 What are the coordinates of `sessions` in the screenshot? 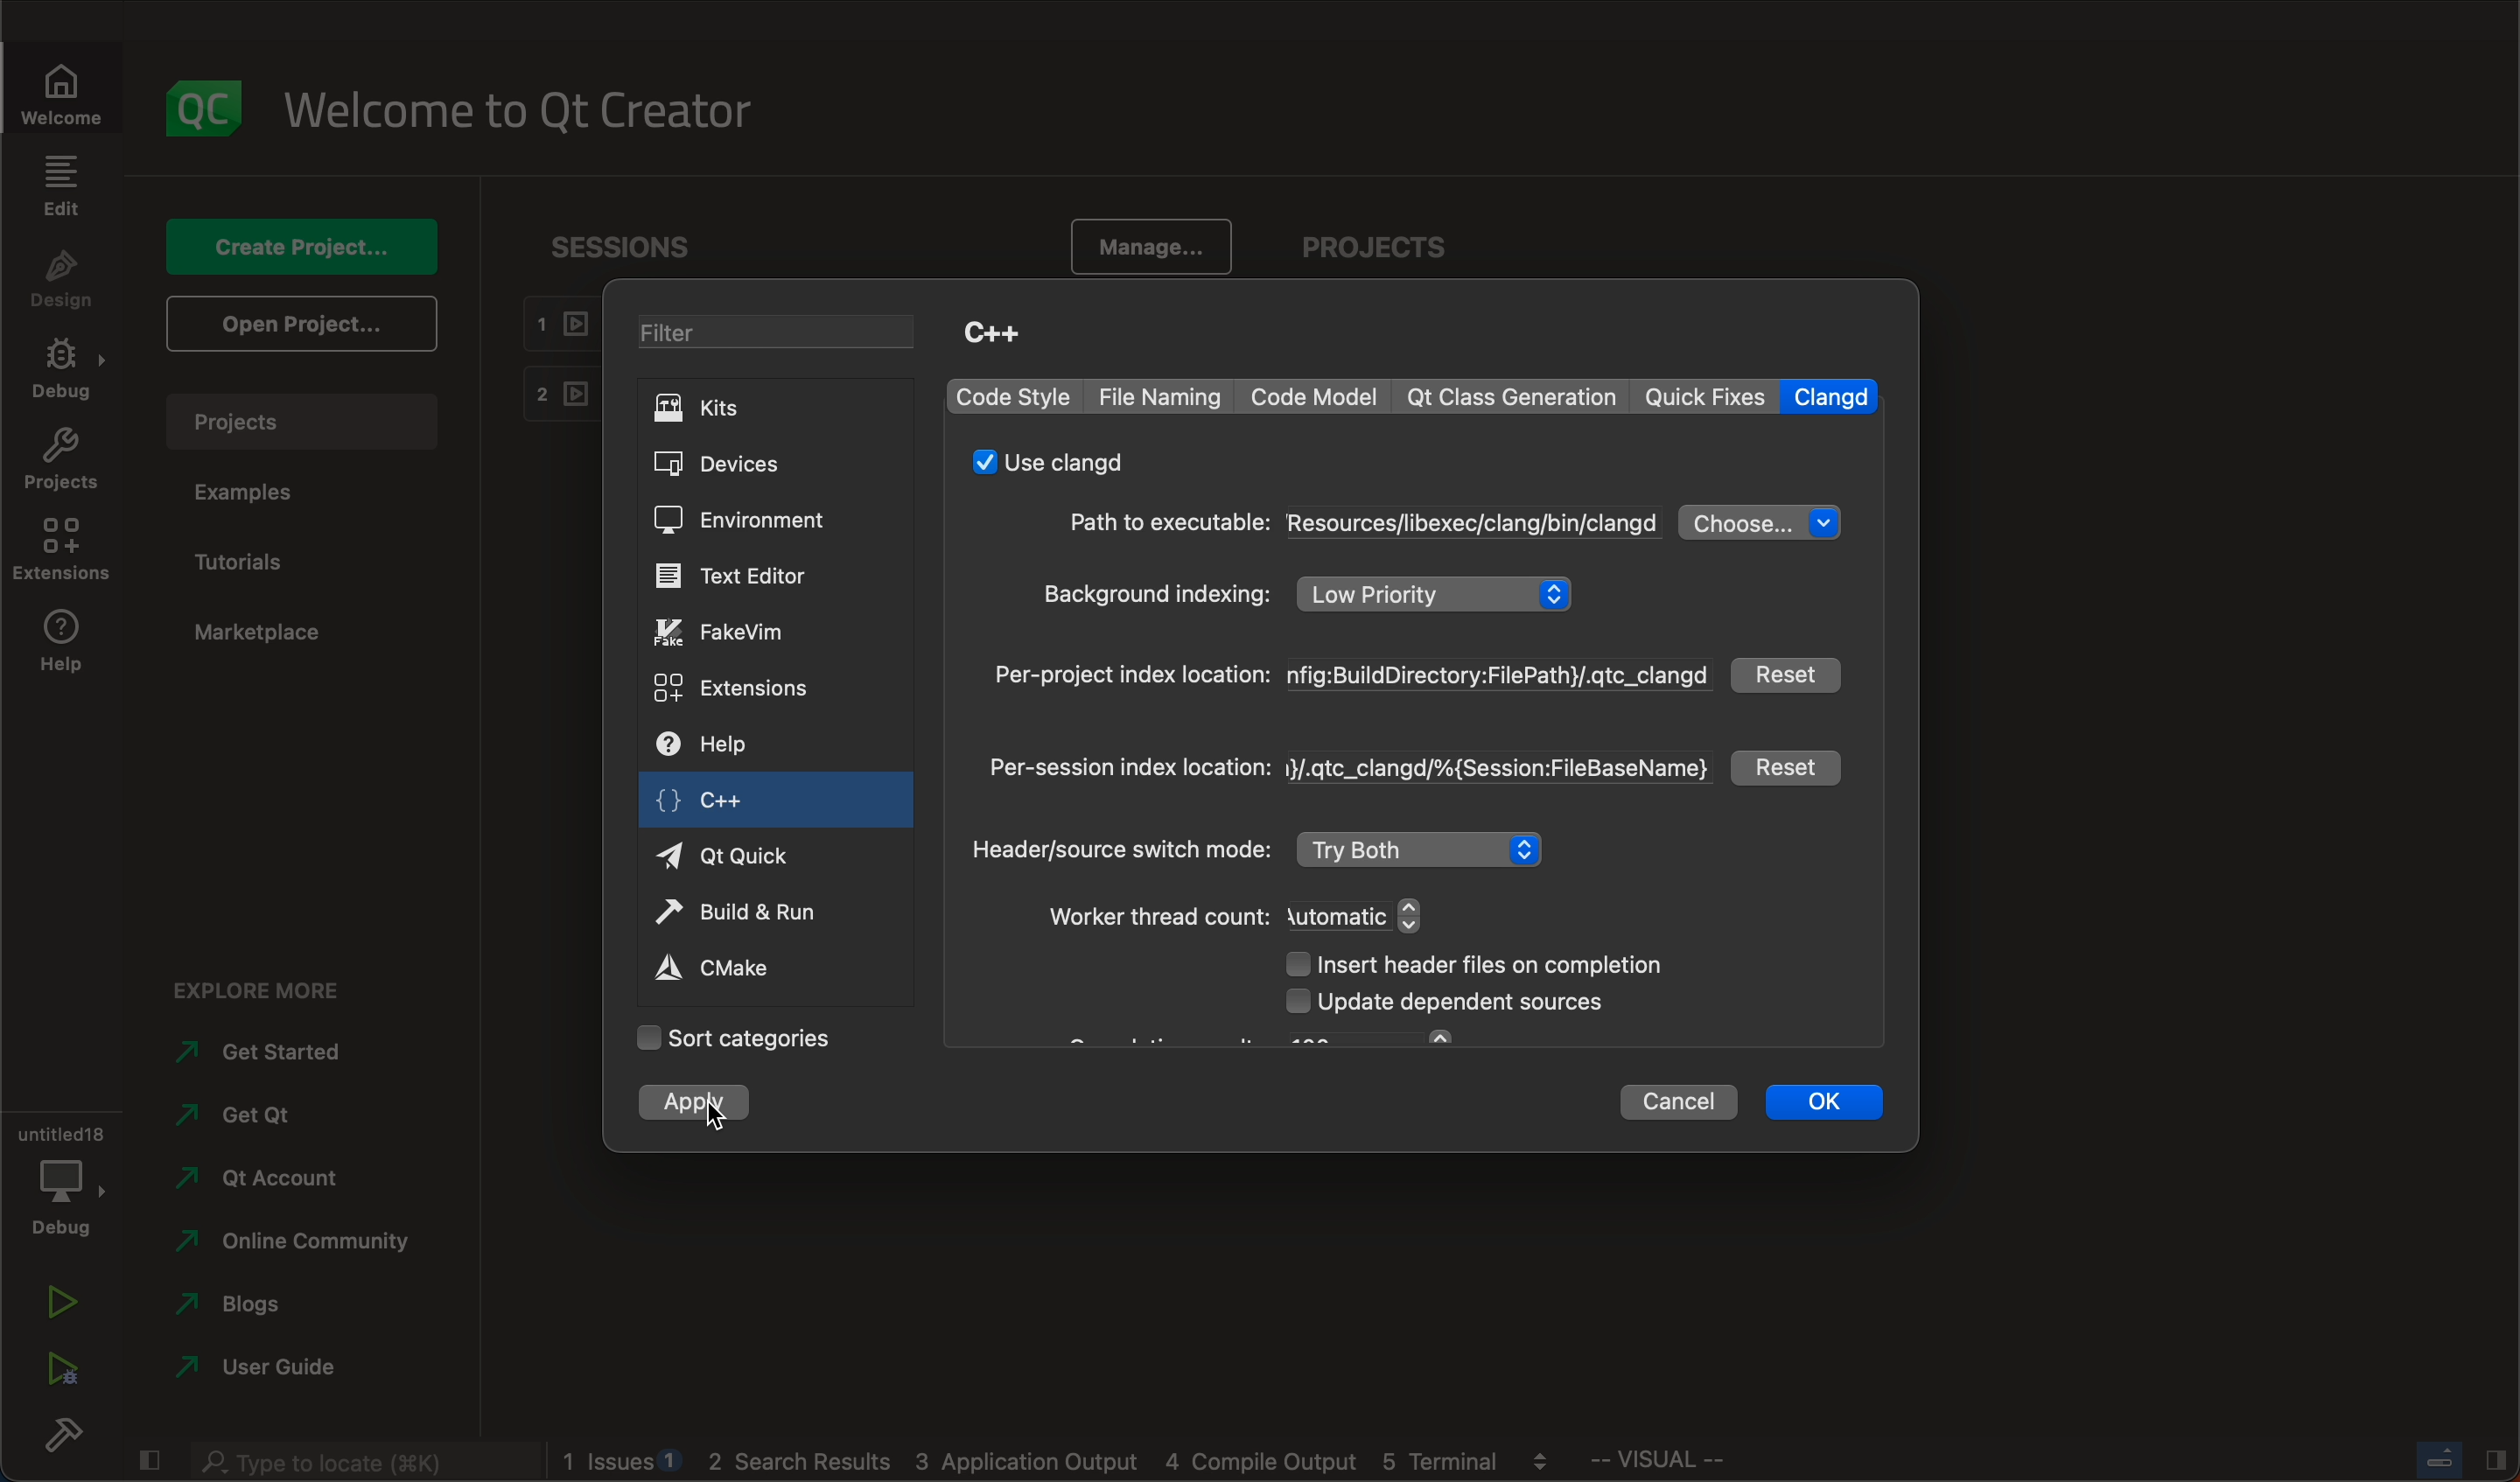 It's located at (615, 245).